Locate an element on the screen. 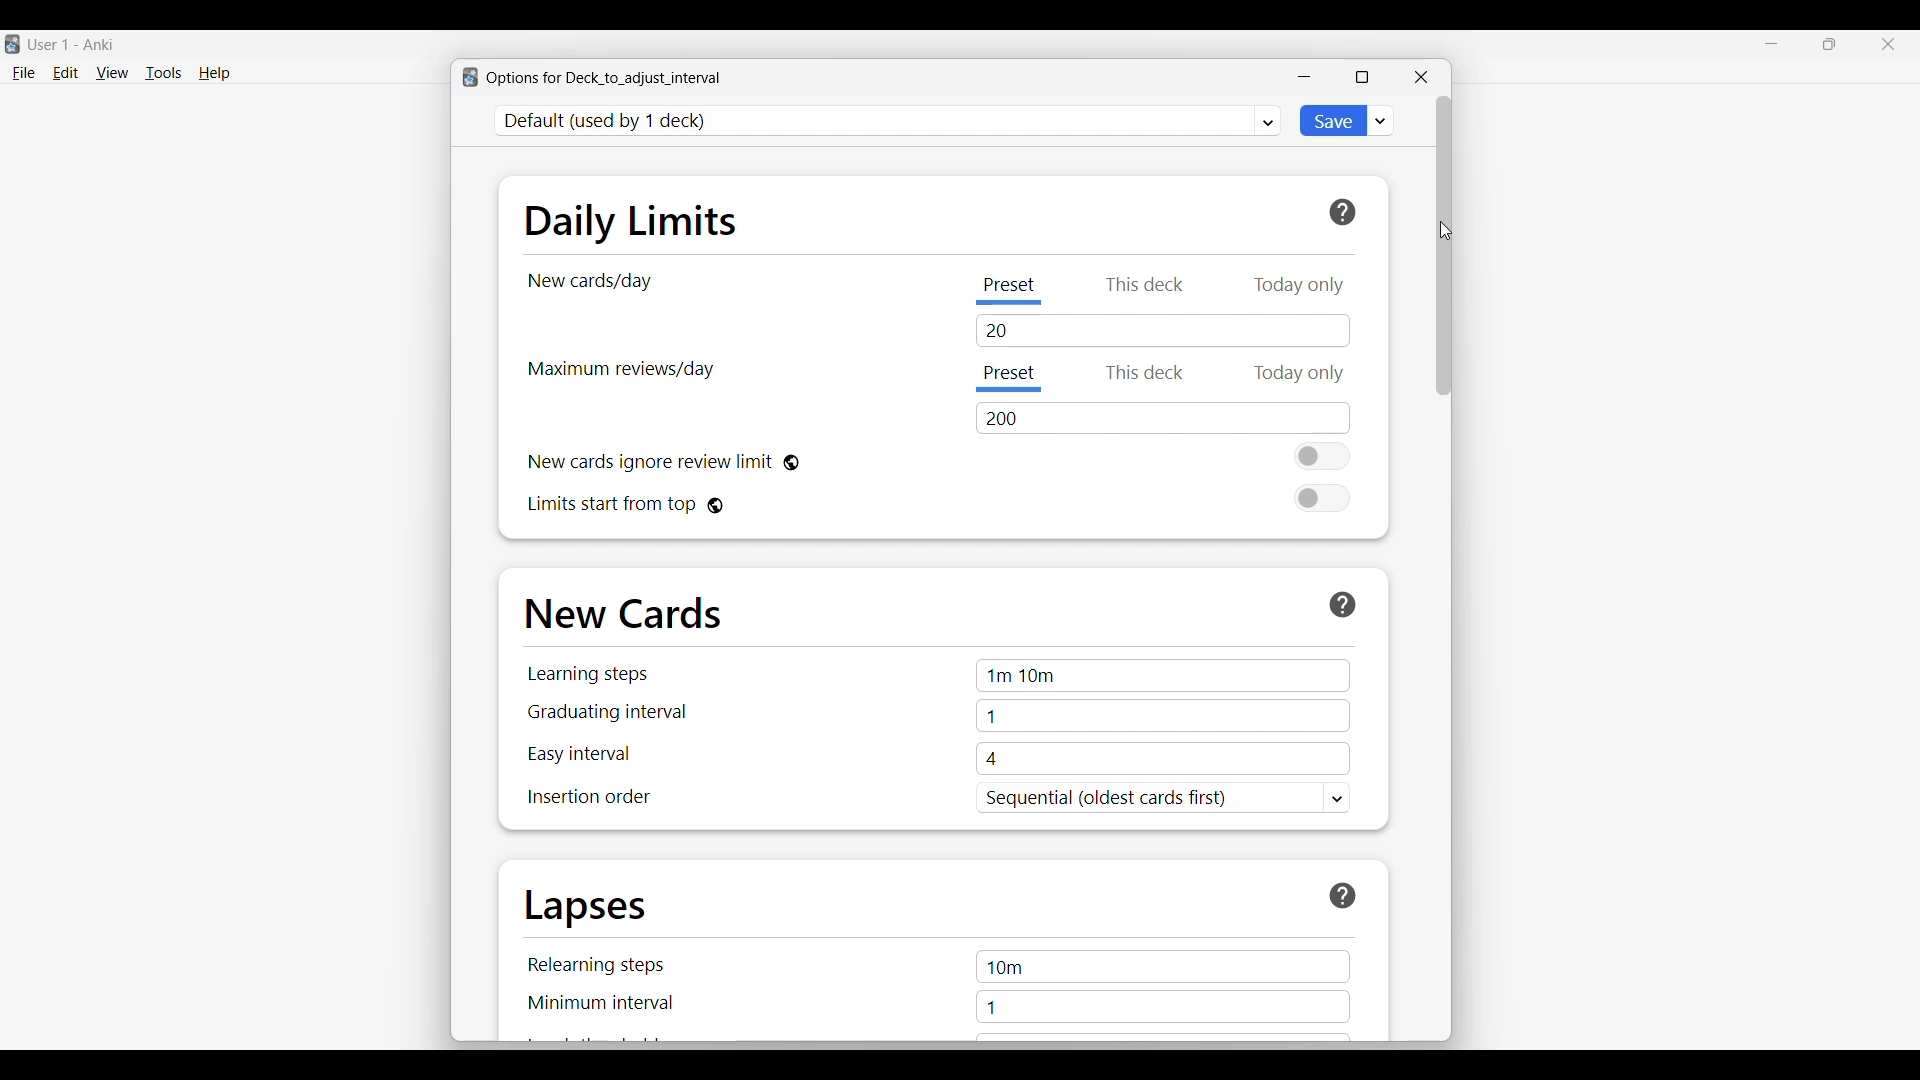 Image resolution: width=1920 pixels, height=1080 pixels. Indicates easy interval is located at coordinates (579, 754).